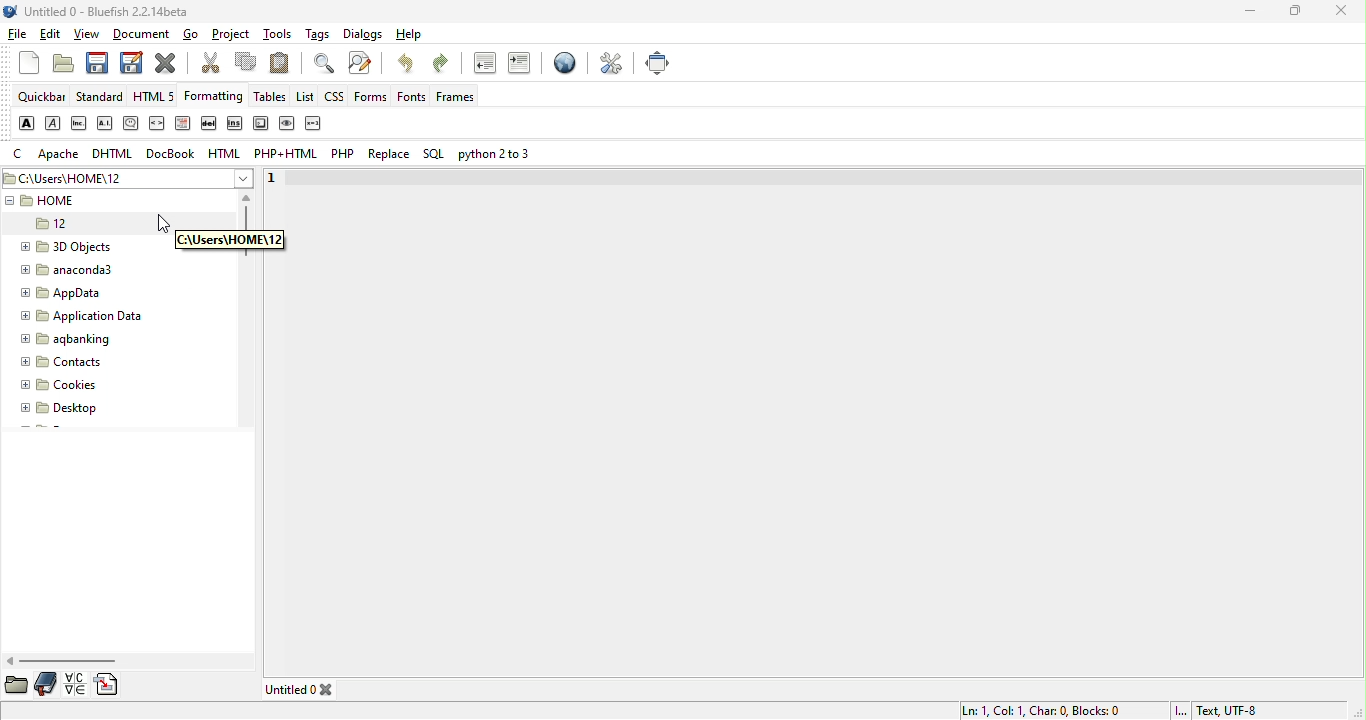 The width and height of the screenshot is (1366, 720). What do you see at coordinates (276, 180) in the screenshot?
I see `1` at bounding box center [276, 180].